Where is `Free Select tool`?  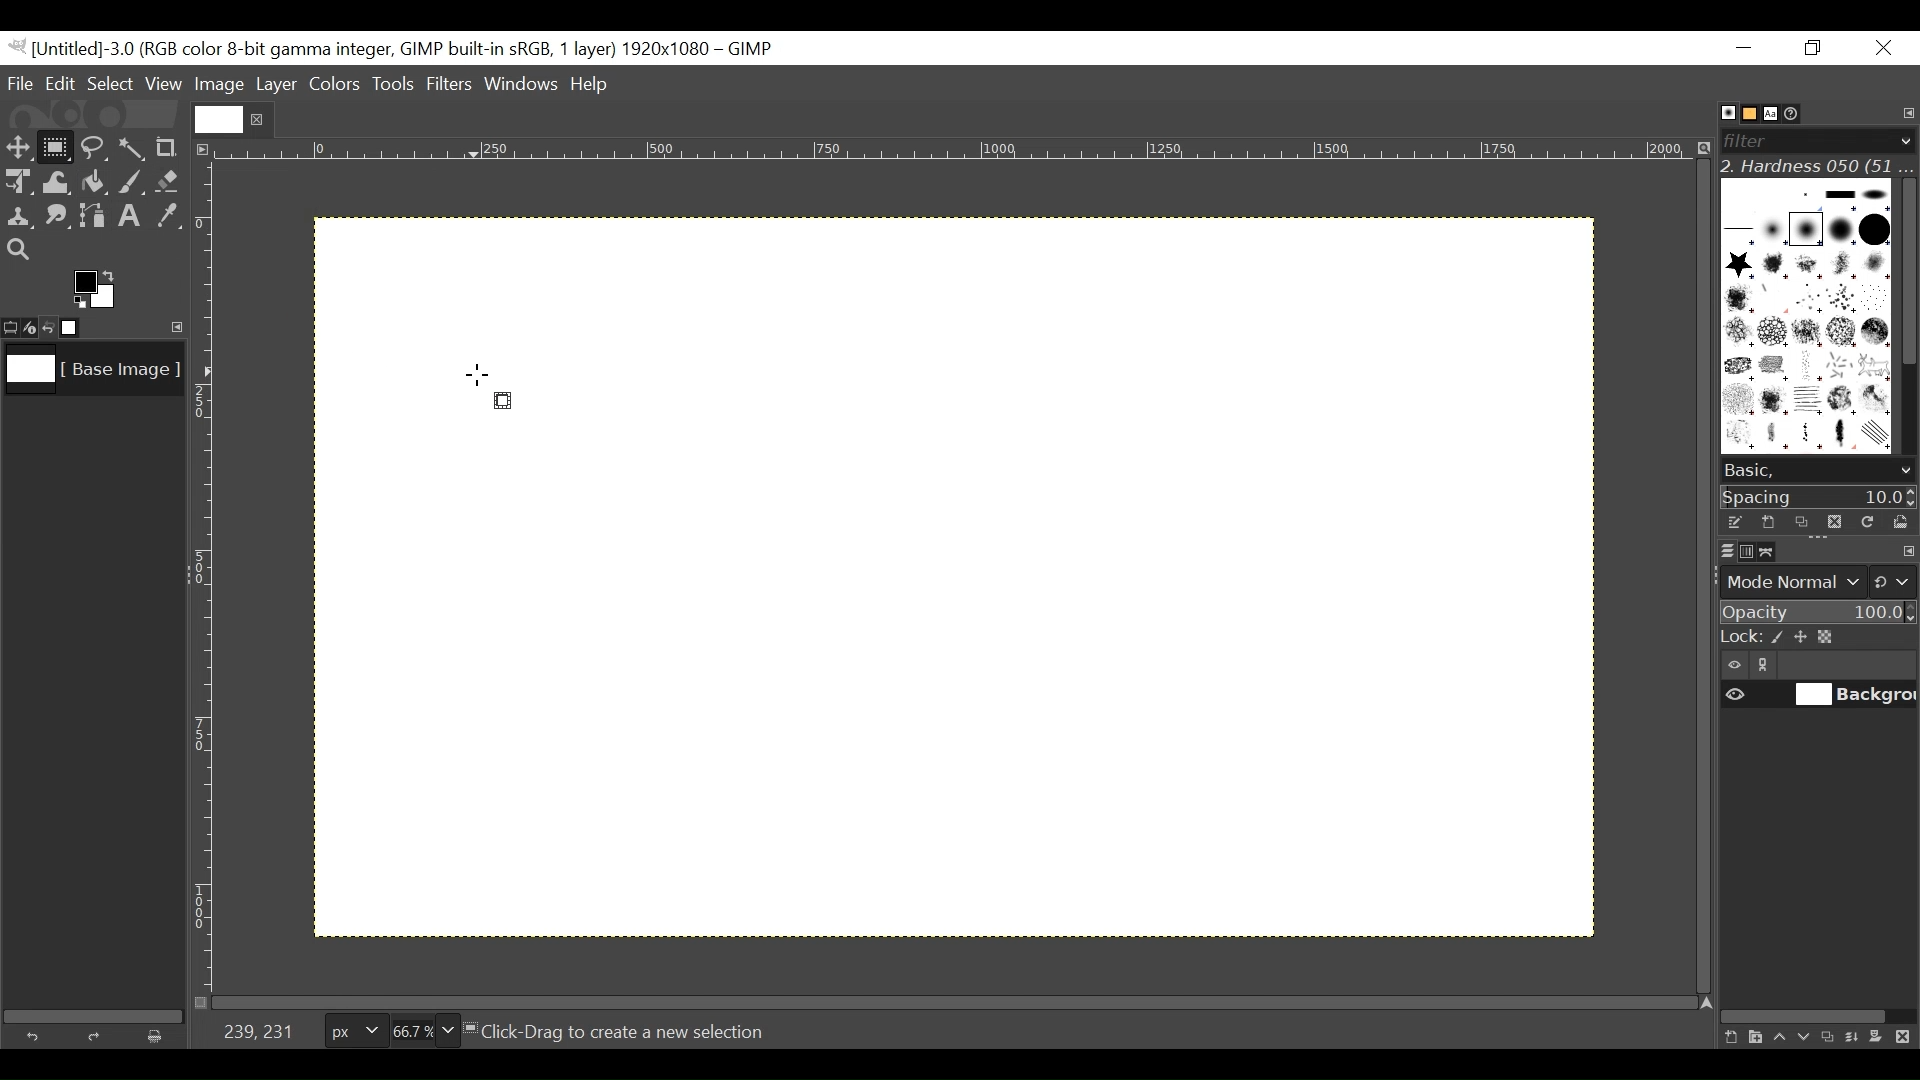
Free Select tool is located at coordinates (92, 144).